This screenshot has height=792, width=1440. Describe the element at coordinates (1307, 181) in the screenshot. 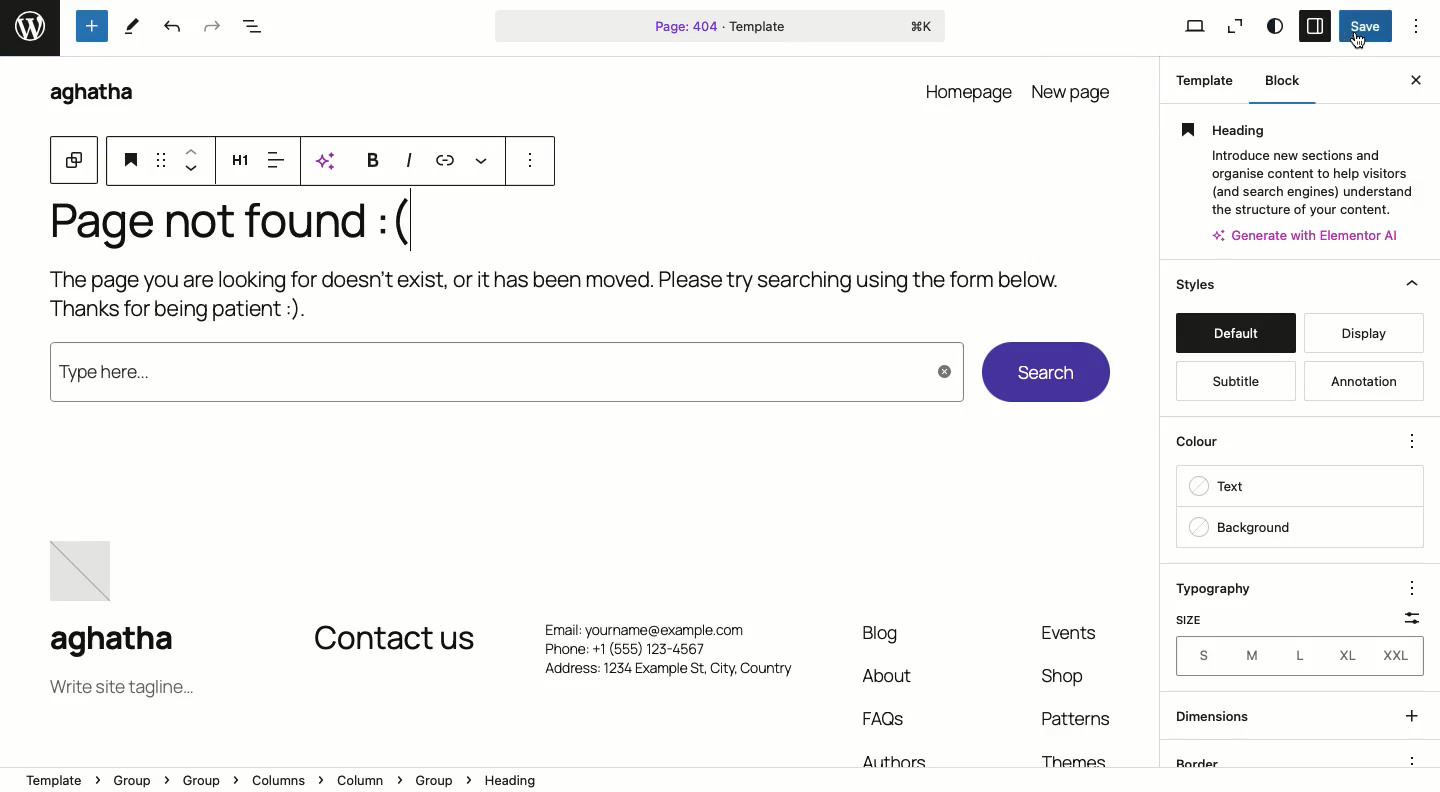

I see `Introduce new sections and
organise content to help visitors.
(and search engines) understand
the structure of your content.` at that location.